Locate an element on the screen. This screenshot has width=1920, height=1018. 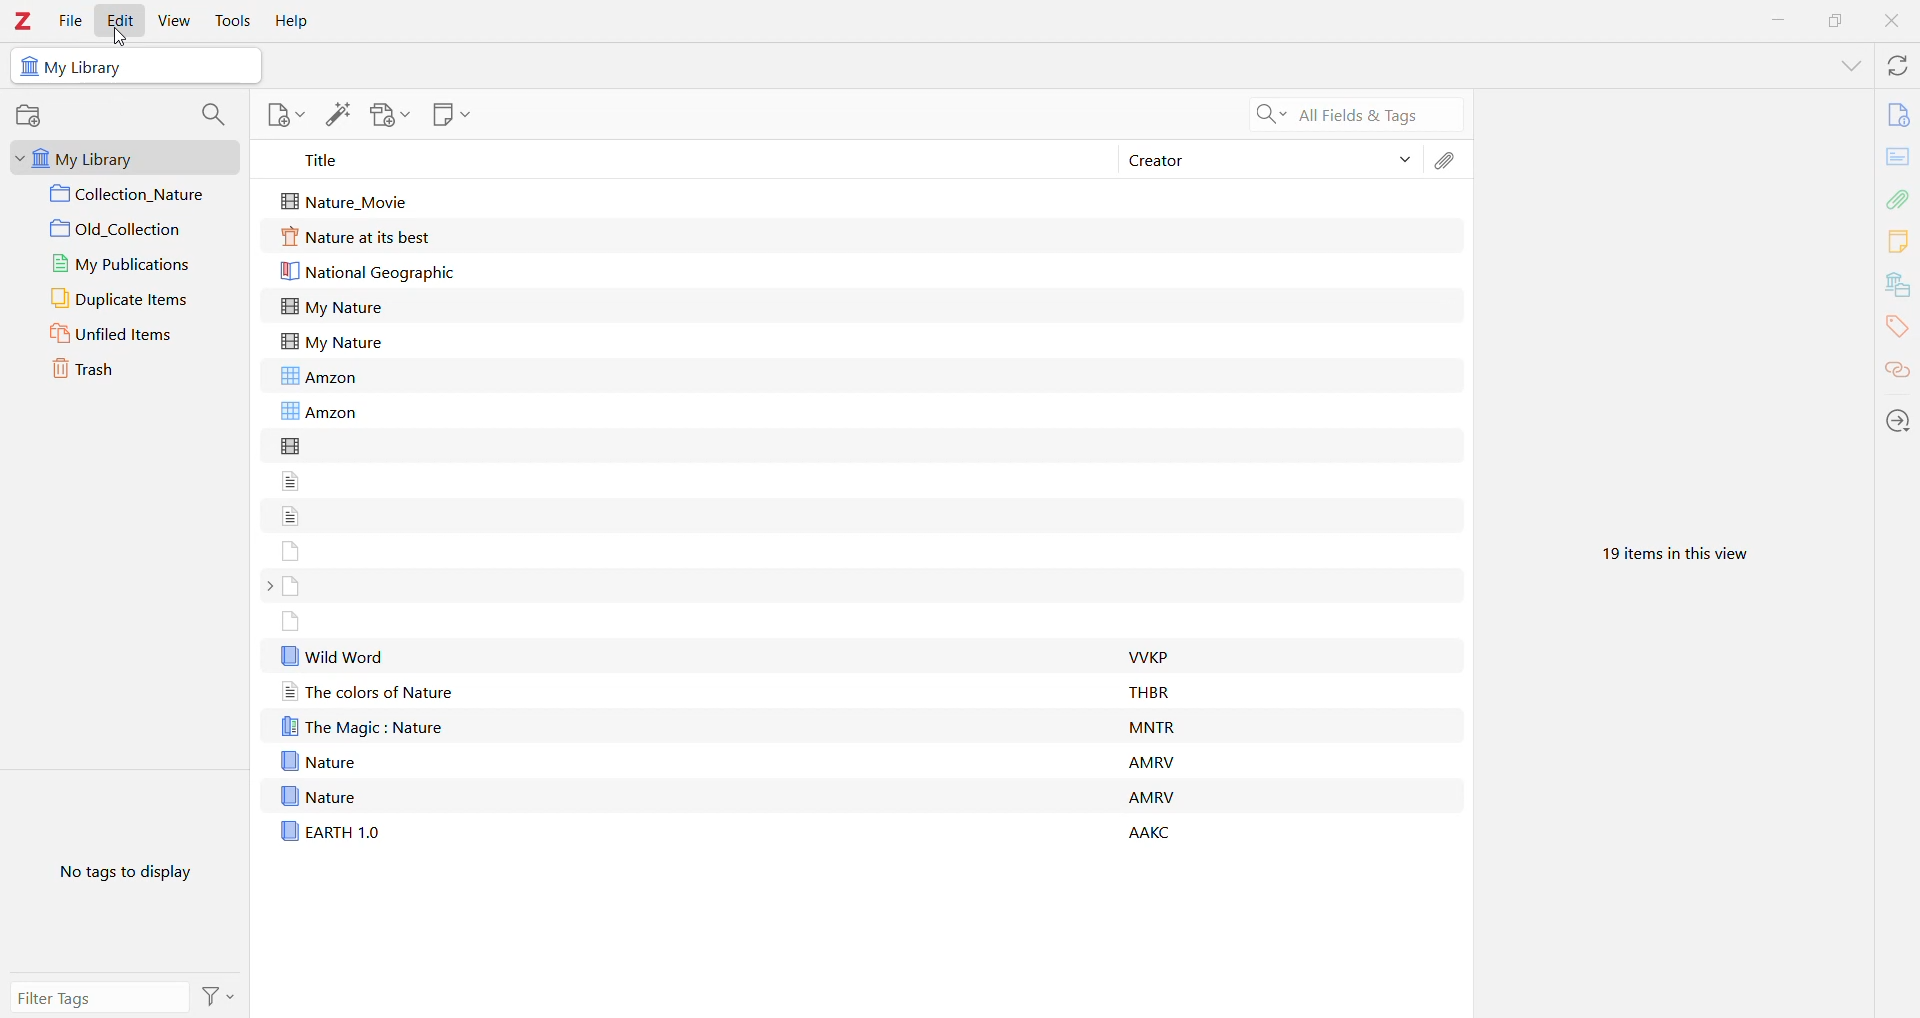
Wild Word is located at coordinates (333, 655).